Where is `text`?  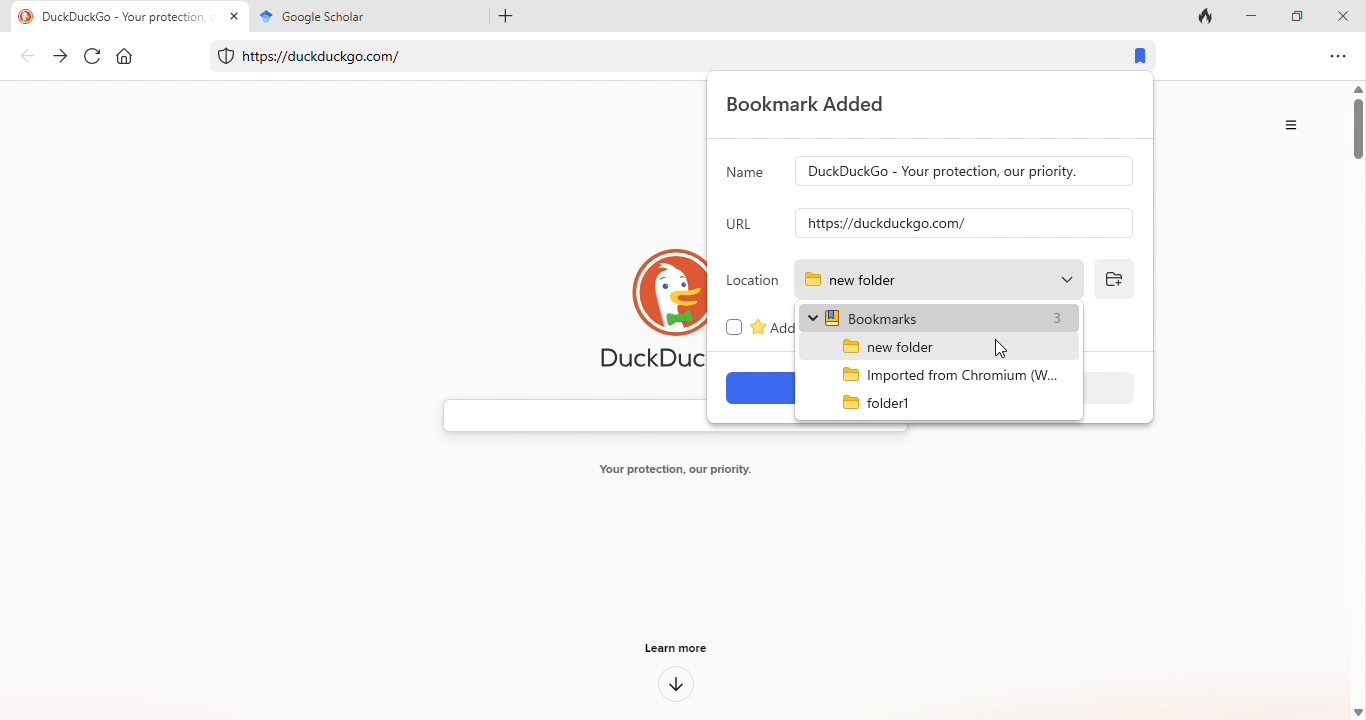
text is located at coordinates (677, 472).